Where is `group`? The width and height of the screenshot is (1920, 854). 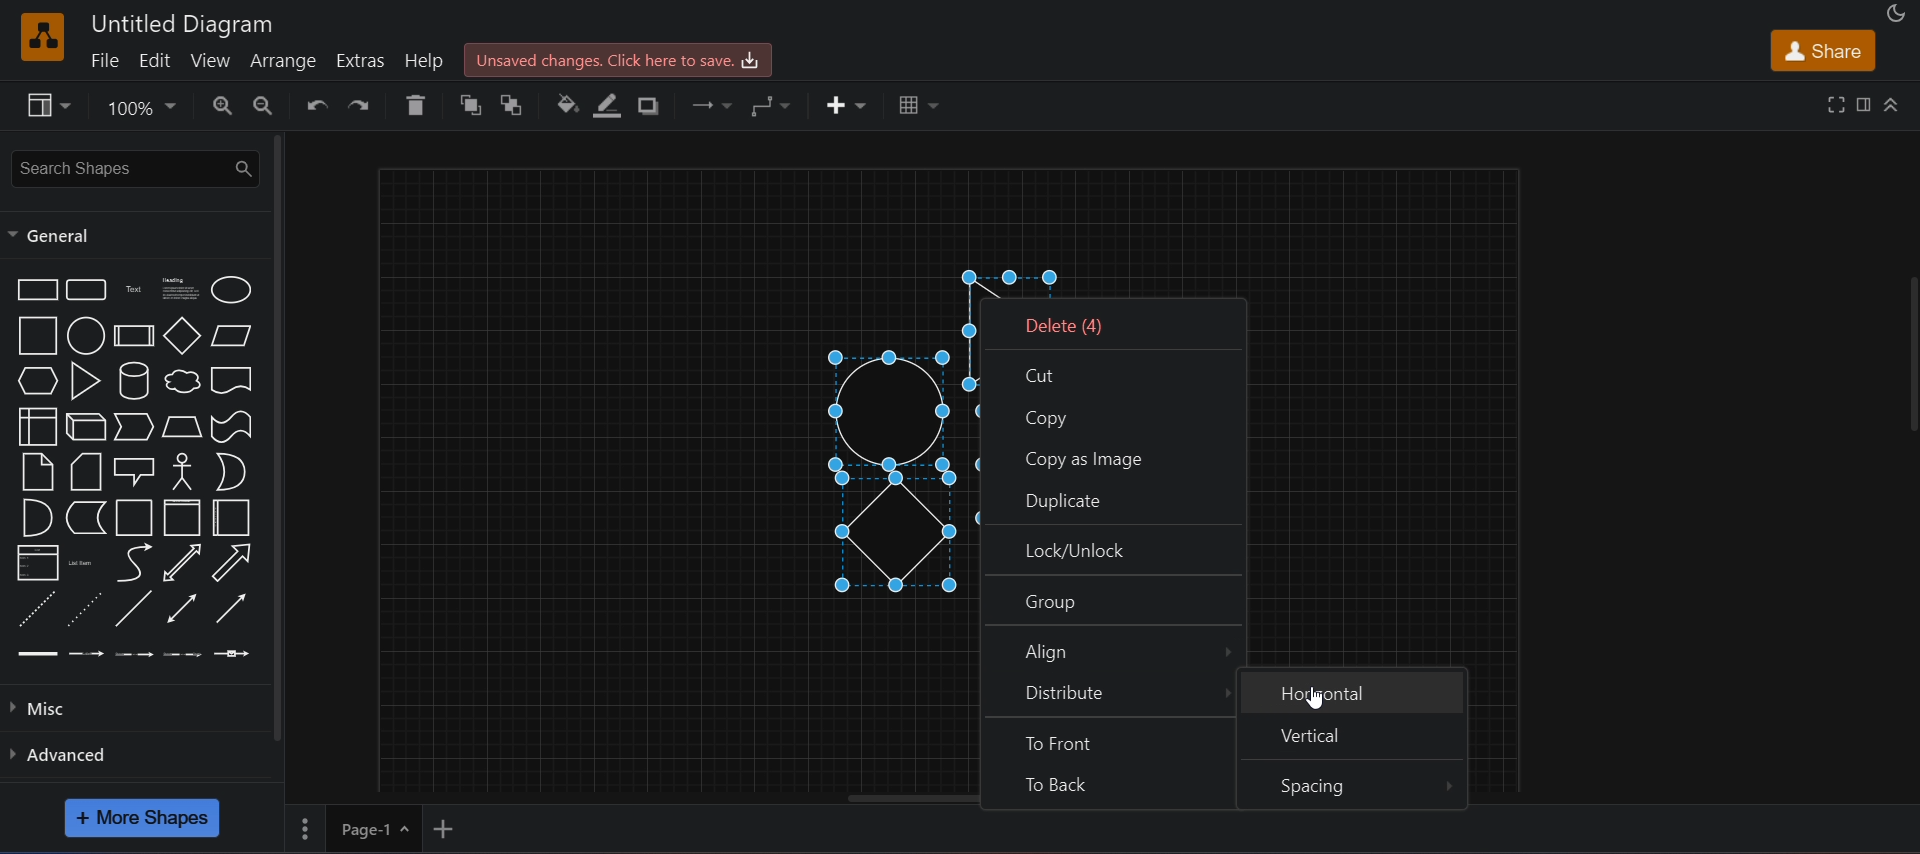
group is located at coordinates (1113, 601).